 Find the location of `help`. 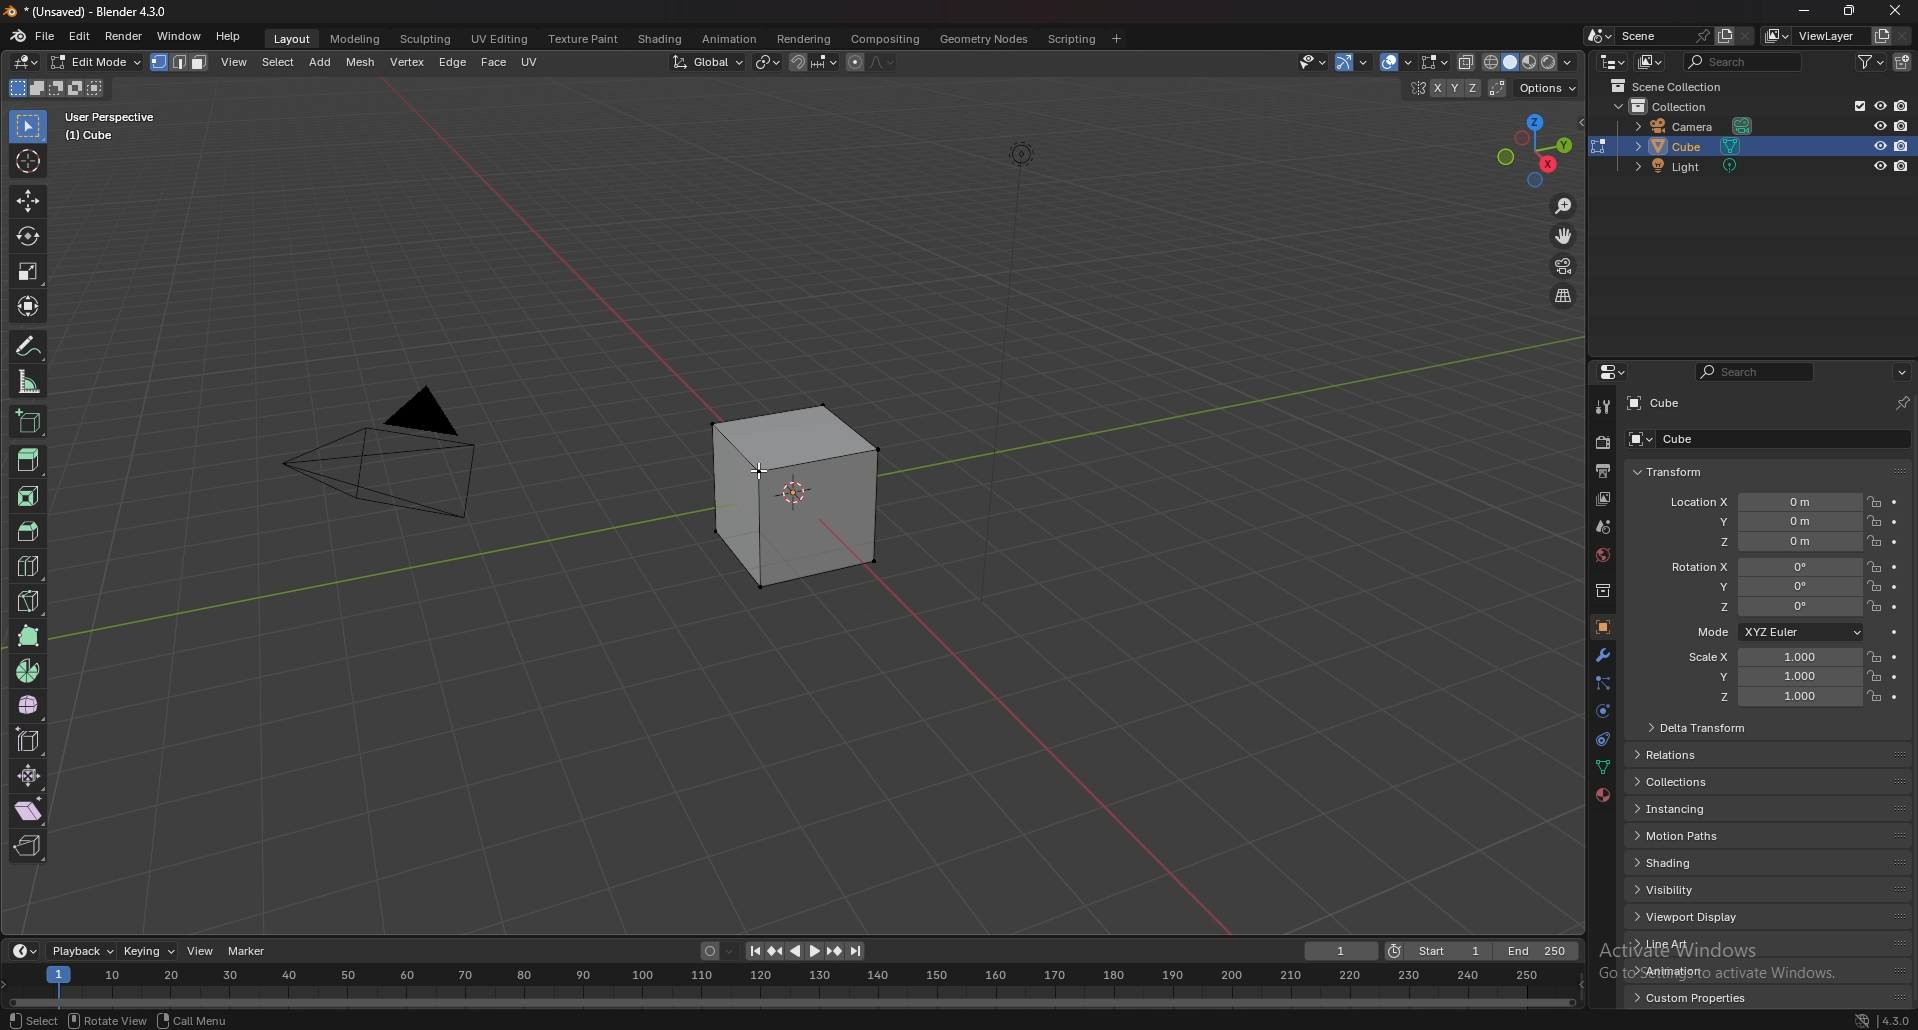

help is located at coordinates (229, 36).